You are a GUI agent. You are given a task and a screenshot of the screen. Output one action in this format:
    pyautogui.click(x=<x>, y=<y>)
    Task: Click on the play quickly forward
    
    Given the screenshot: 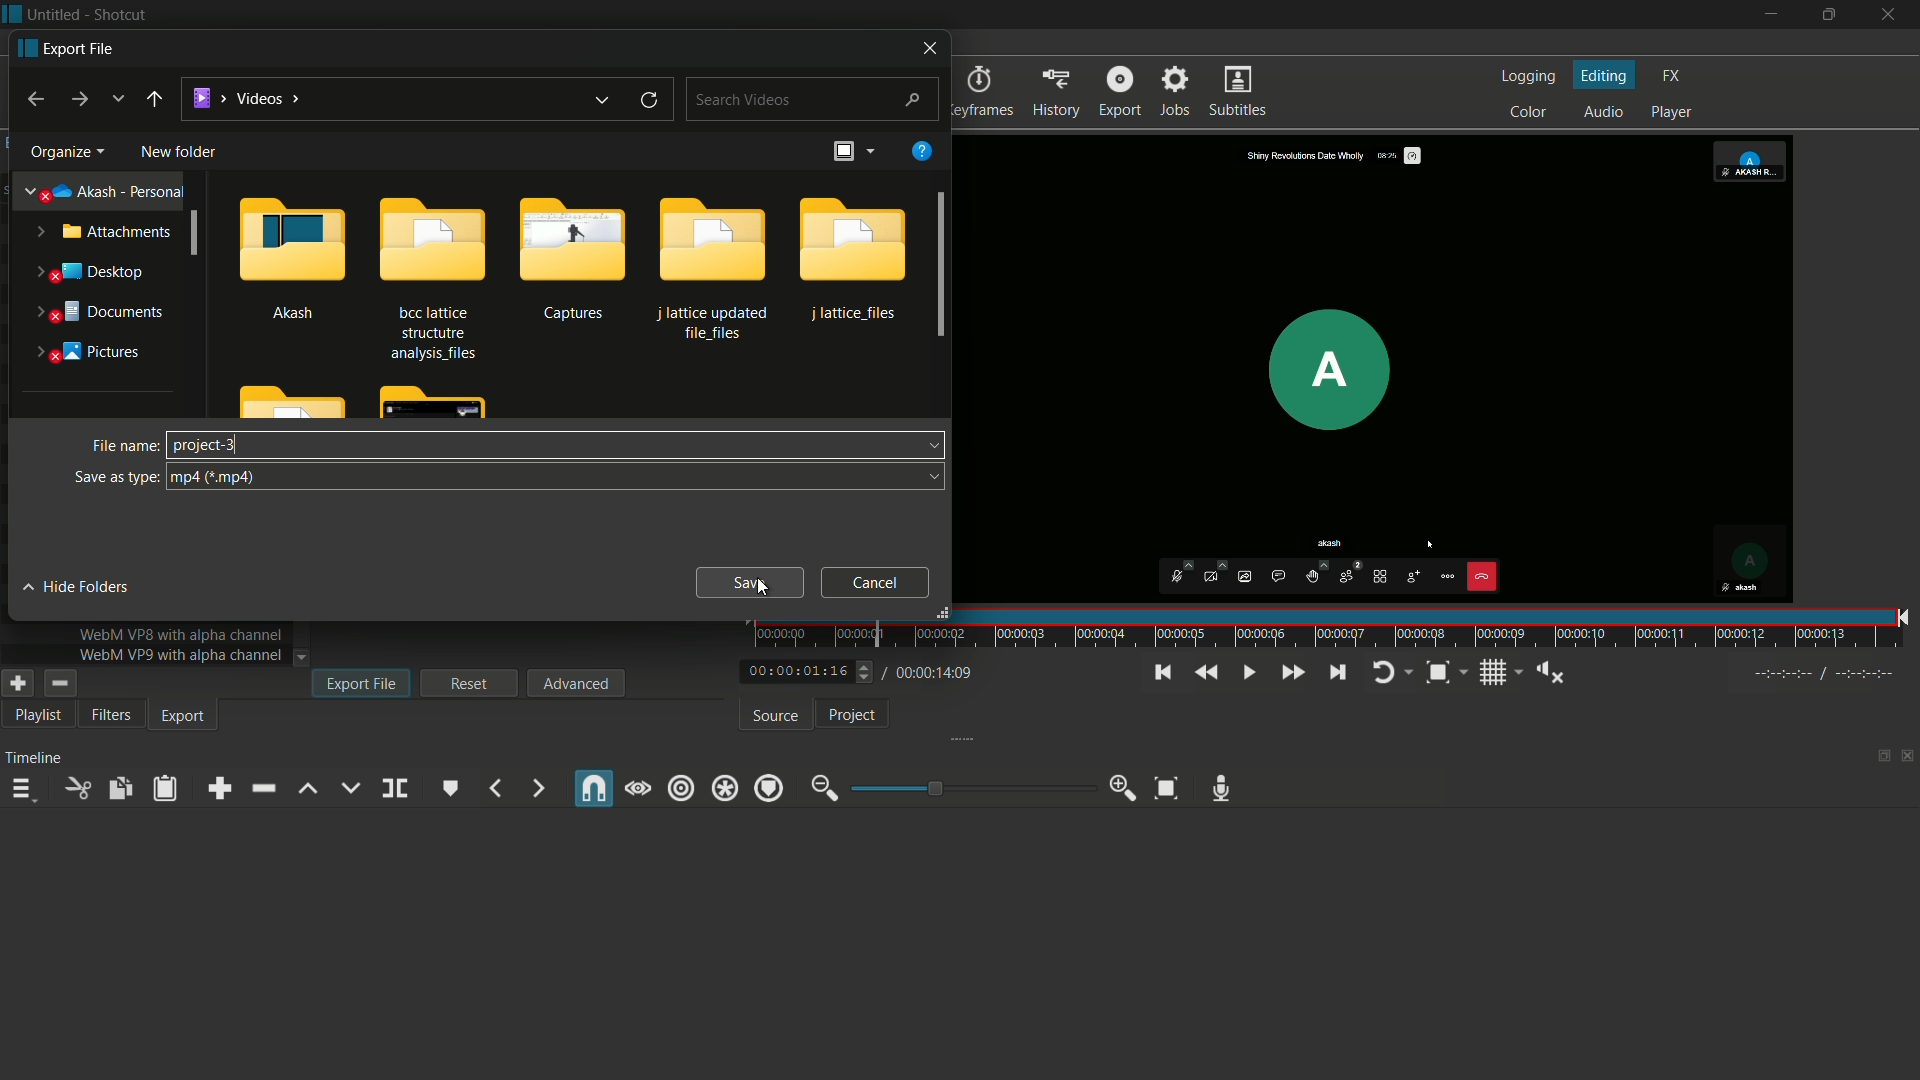 What is the action you would take?
    pyautogui.click(x=1291, y=673)
    